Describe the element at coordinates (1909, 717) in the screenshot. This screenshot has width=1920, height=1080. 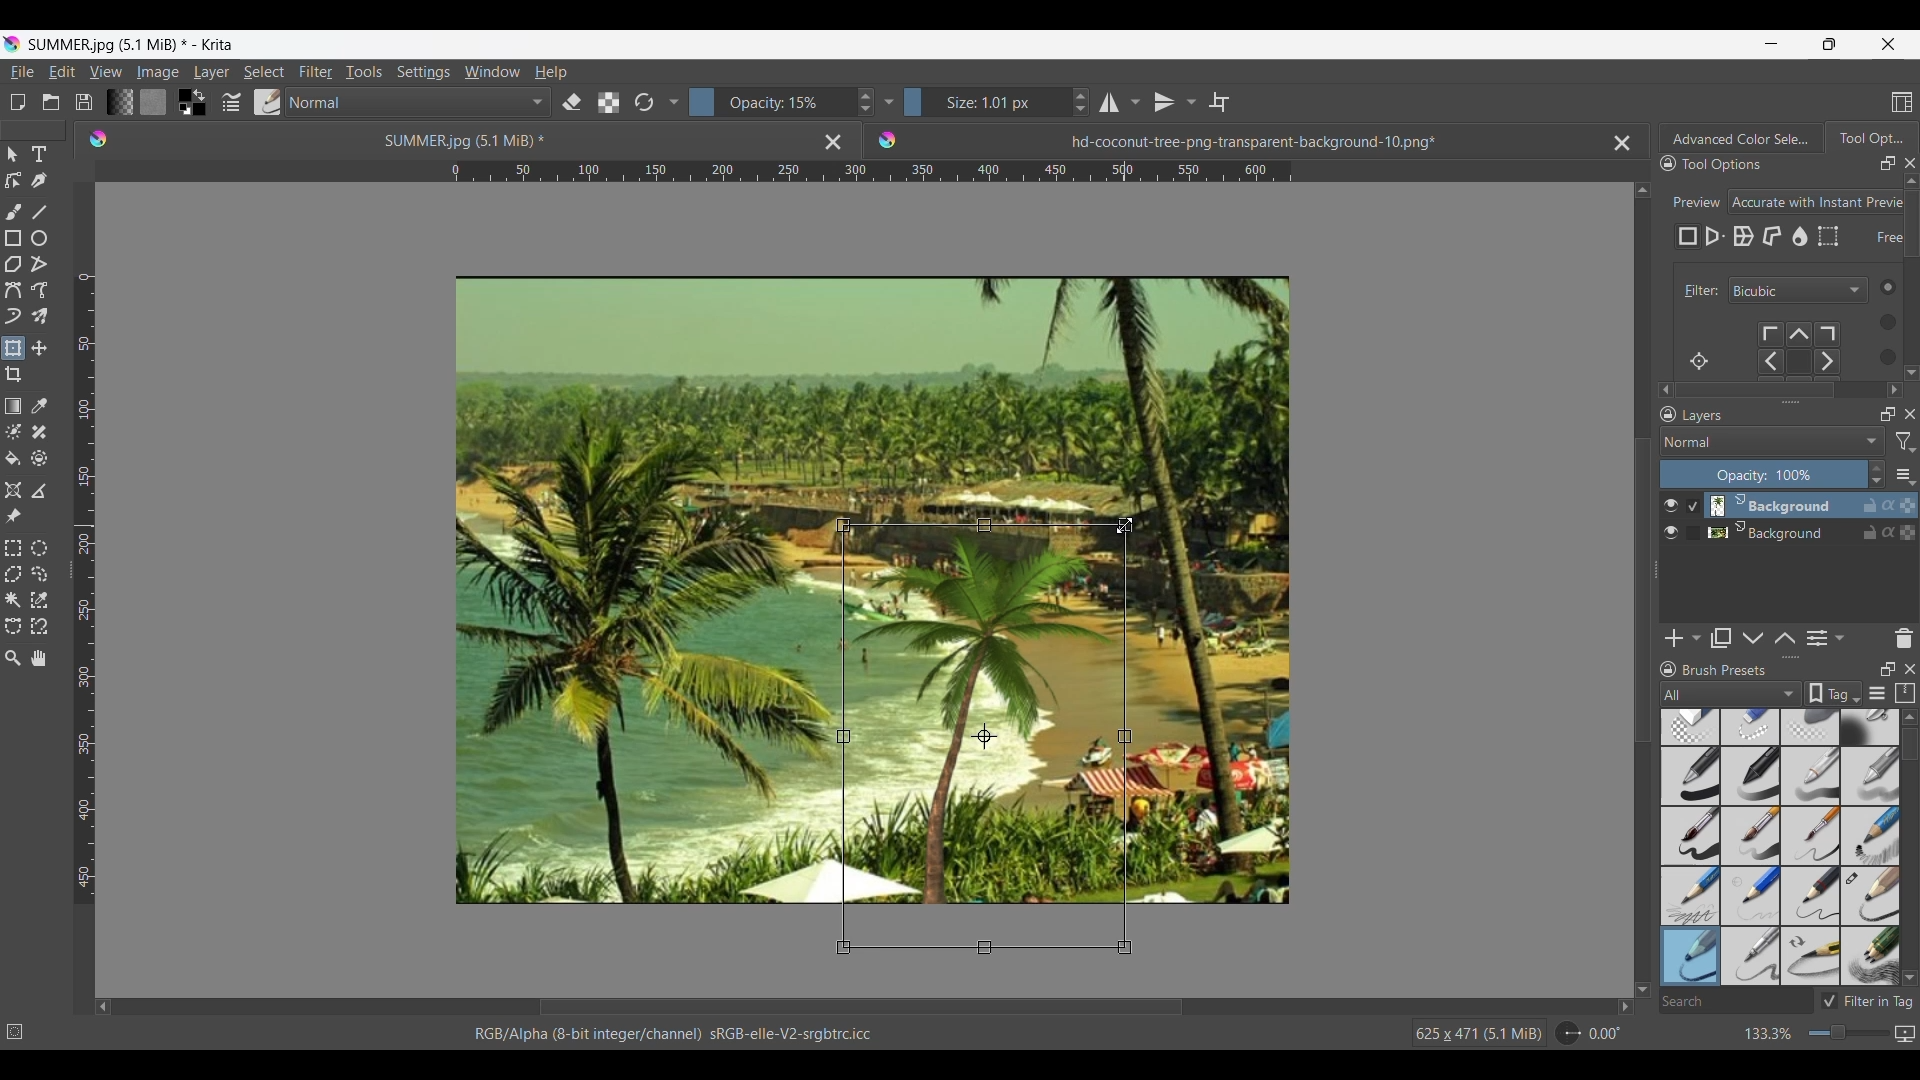
I see `Quick slide to top` at that location.